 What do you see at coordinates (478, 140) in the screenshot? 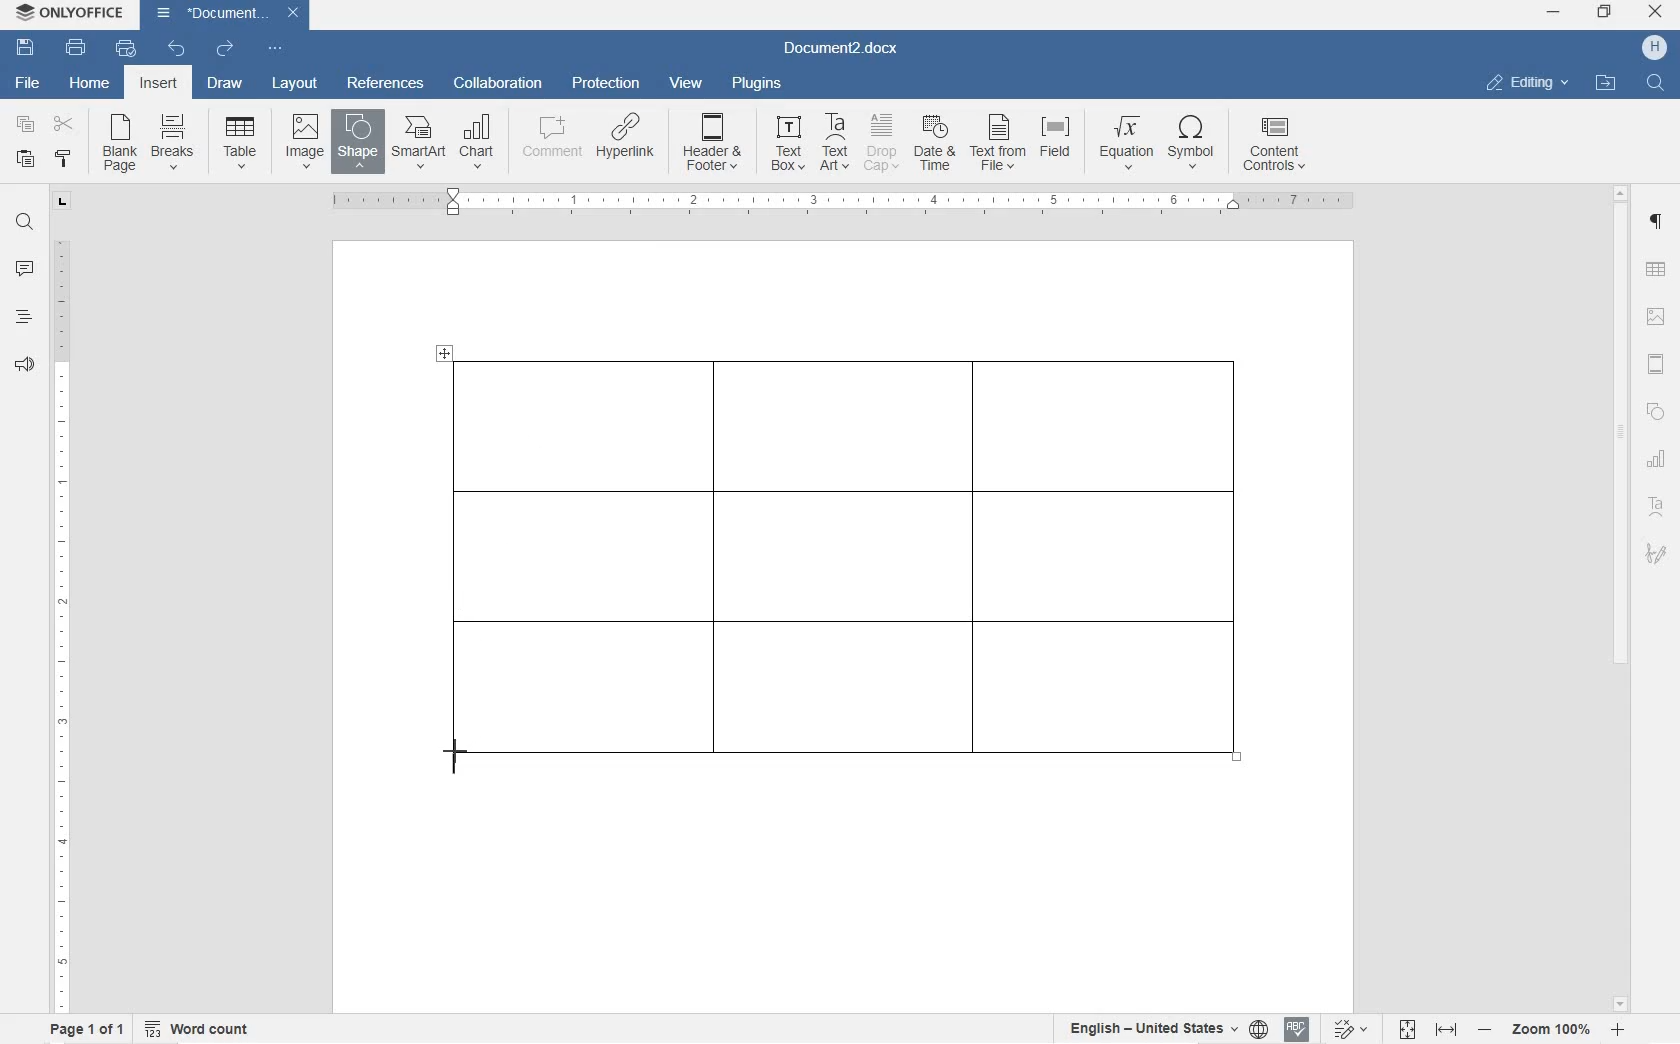
I see `CHART` at bounding box center [478, 140].